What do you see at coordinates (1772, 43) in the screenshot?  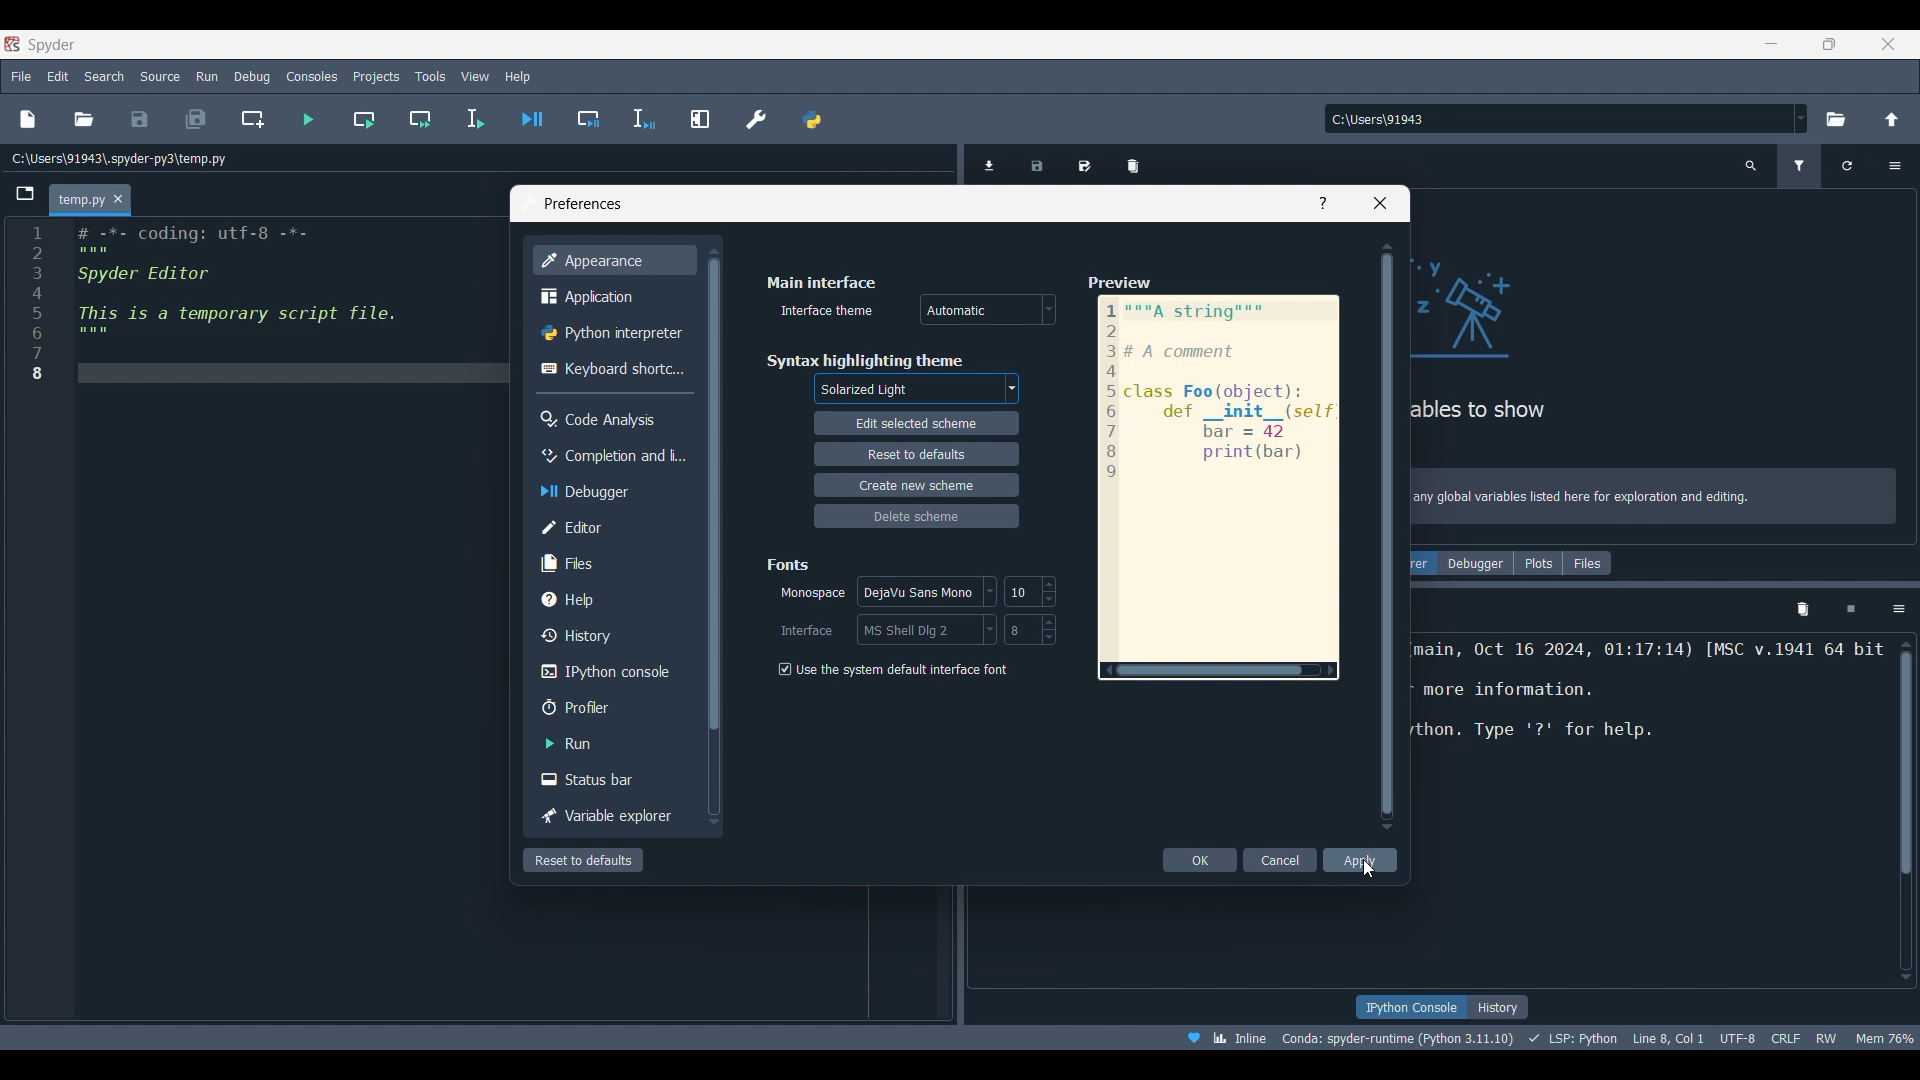 I see `Minimize` at bounding box center [1772, 43].